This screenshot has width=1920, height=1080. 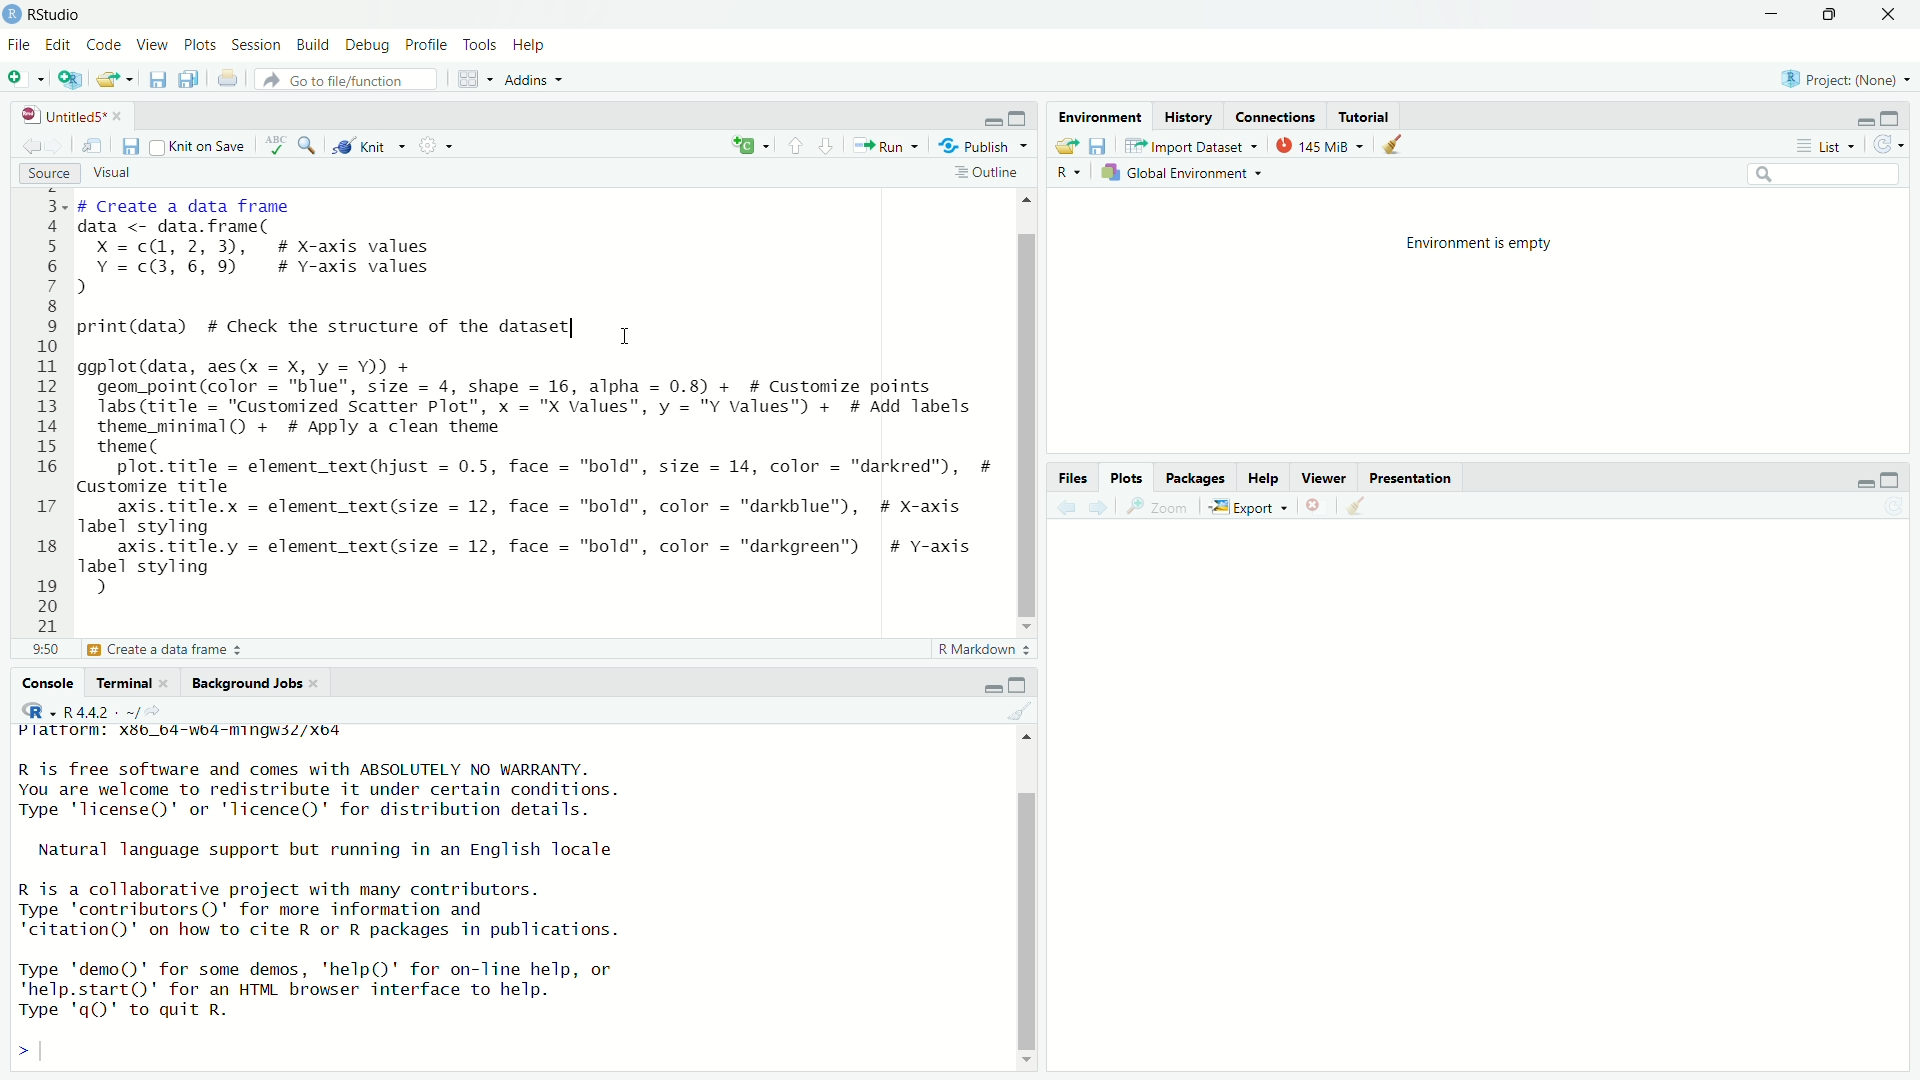 What do you see at coordinates (1315, 508) in the screenshot?
I see `delete selected files or folder` at bounding box center [1315, 508].